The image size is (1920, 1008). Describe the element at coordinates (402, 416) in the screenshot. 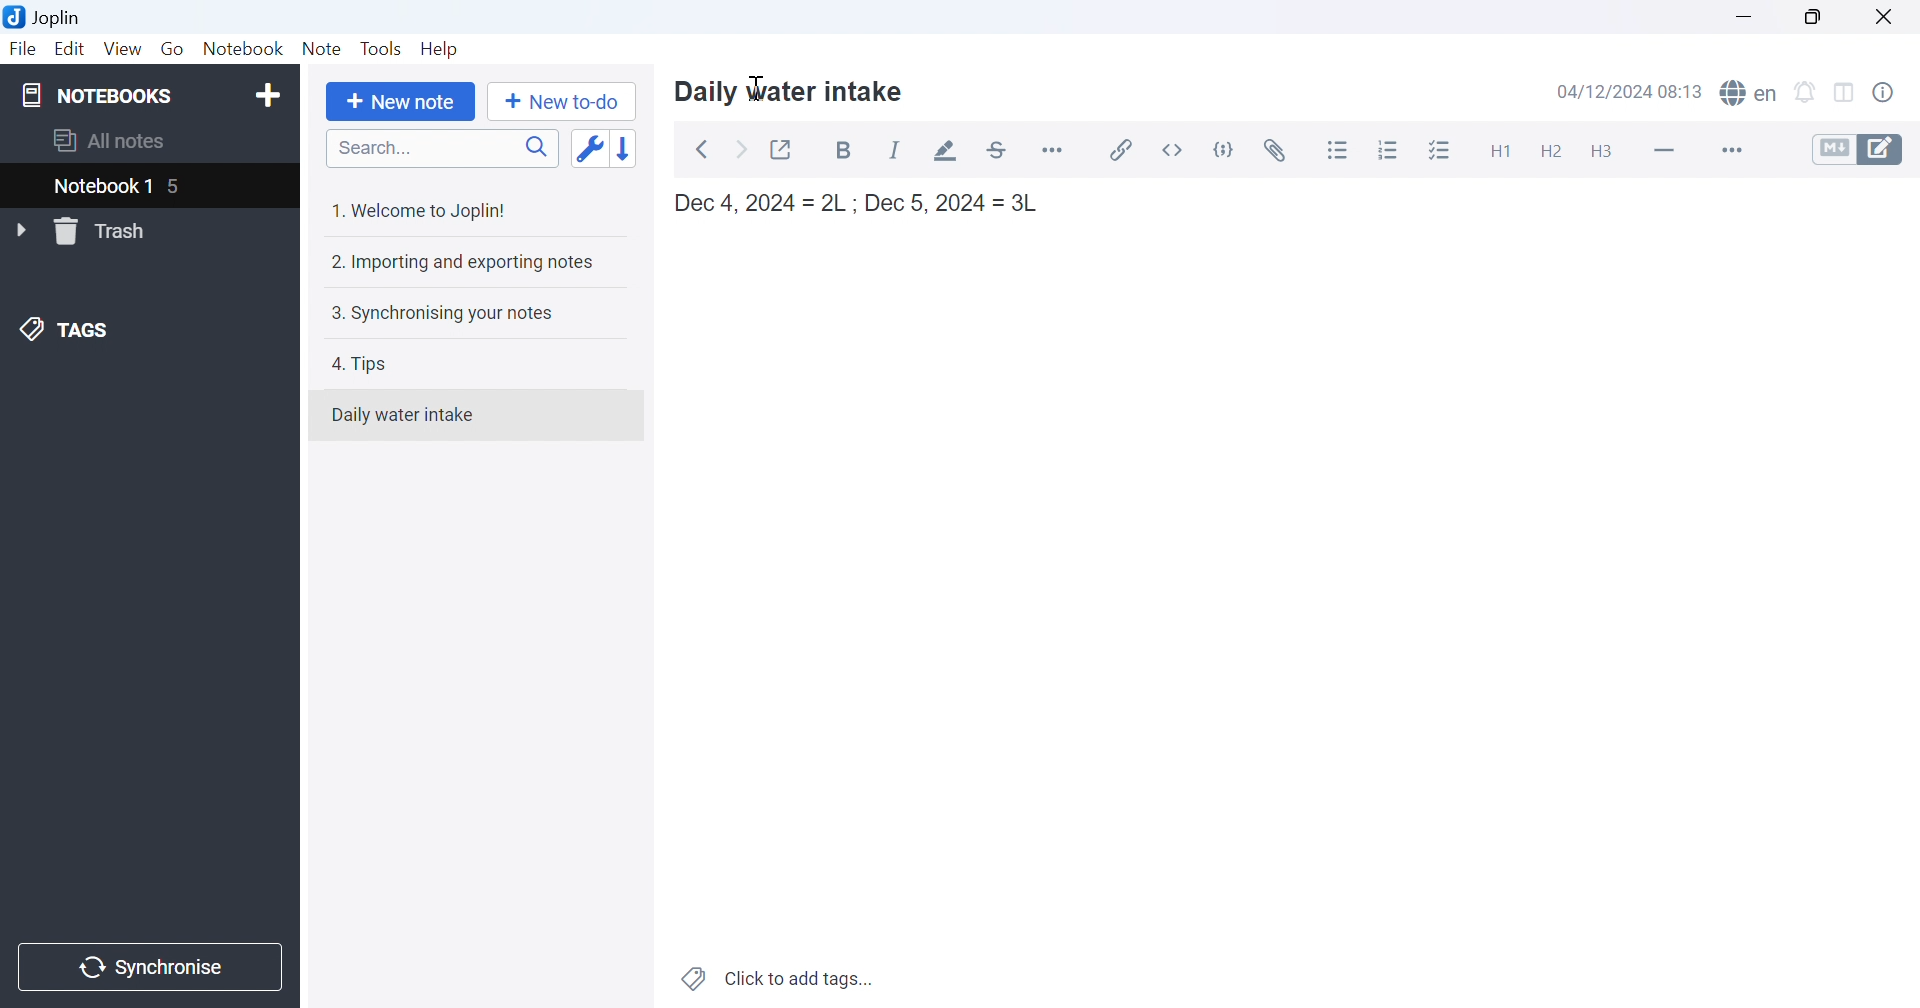

I see `Daily water intake` at that location.